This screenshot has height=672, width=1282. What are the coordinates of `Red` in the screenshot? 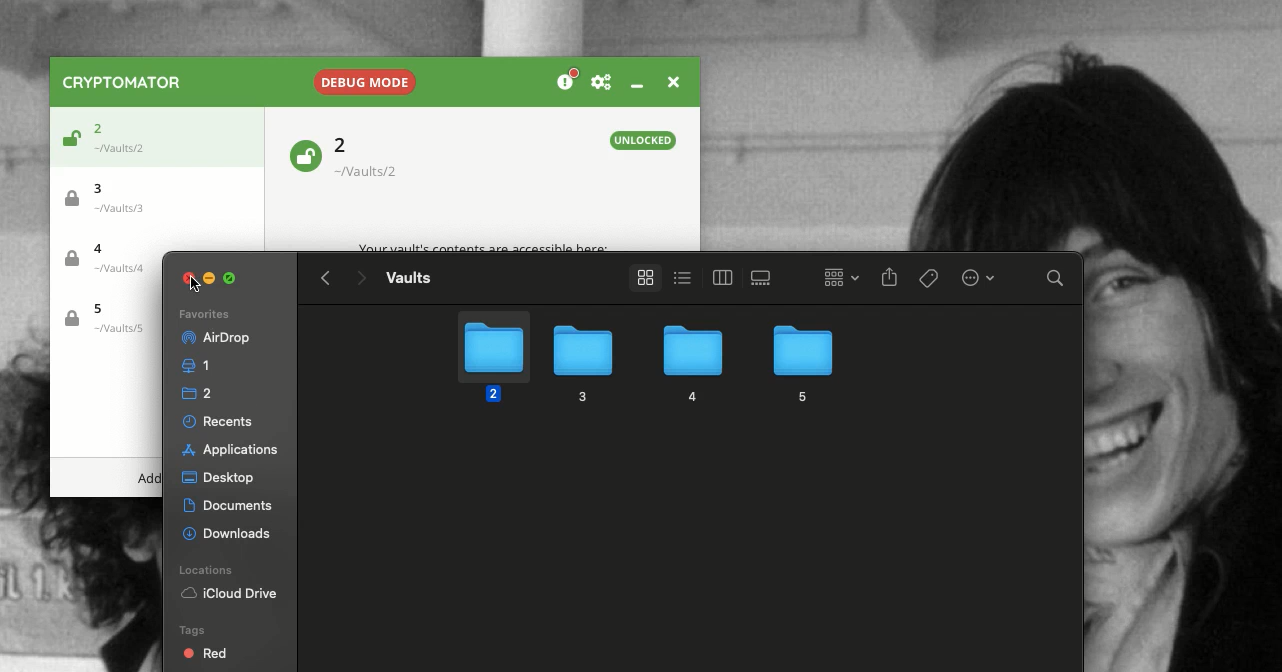 It's located at (207, 625).